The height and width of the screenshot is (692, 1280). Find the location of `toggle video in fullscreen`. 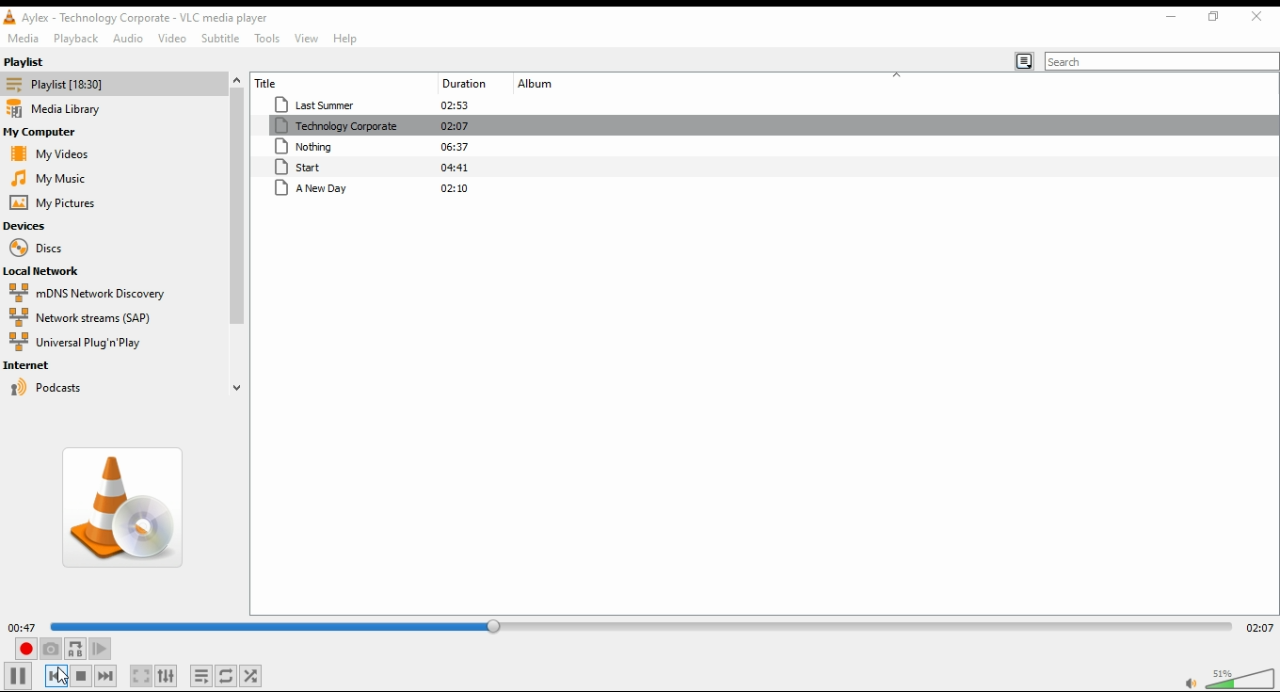

toggle video in fullscreen is located at coordinates (140, 676).